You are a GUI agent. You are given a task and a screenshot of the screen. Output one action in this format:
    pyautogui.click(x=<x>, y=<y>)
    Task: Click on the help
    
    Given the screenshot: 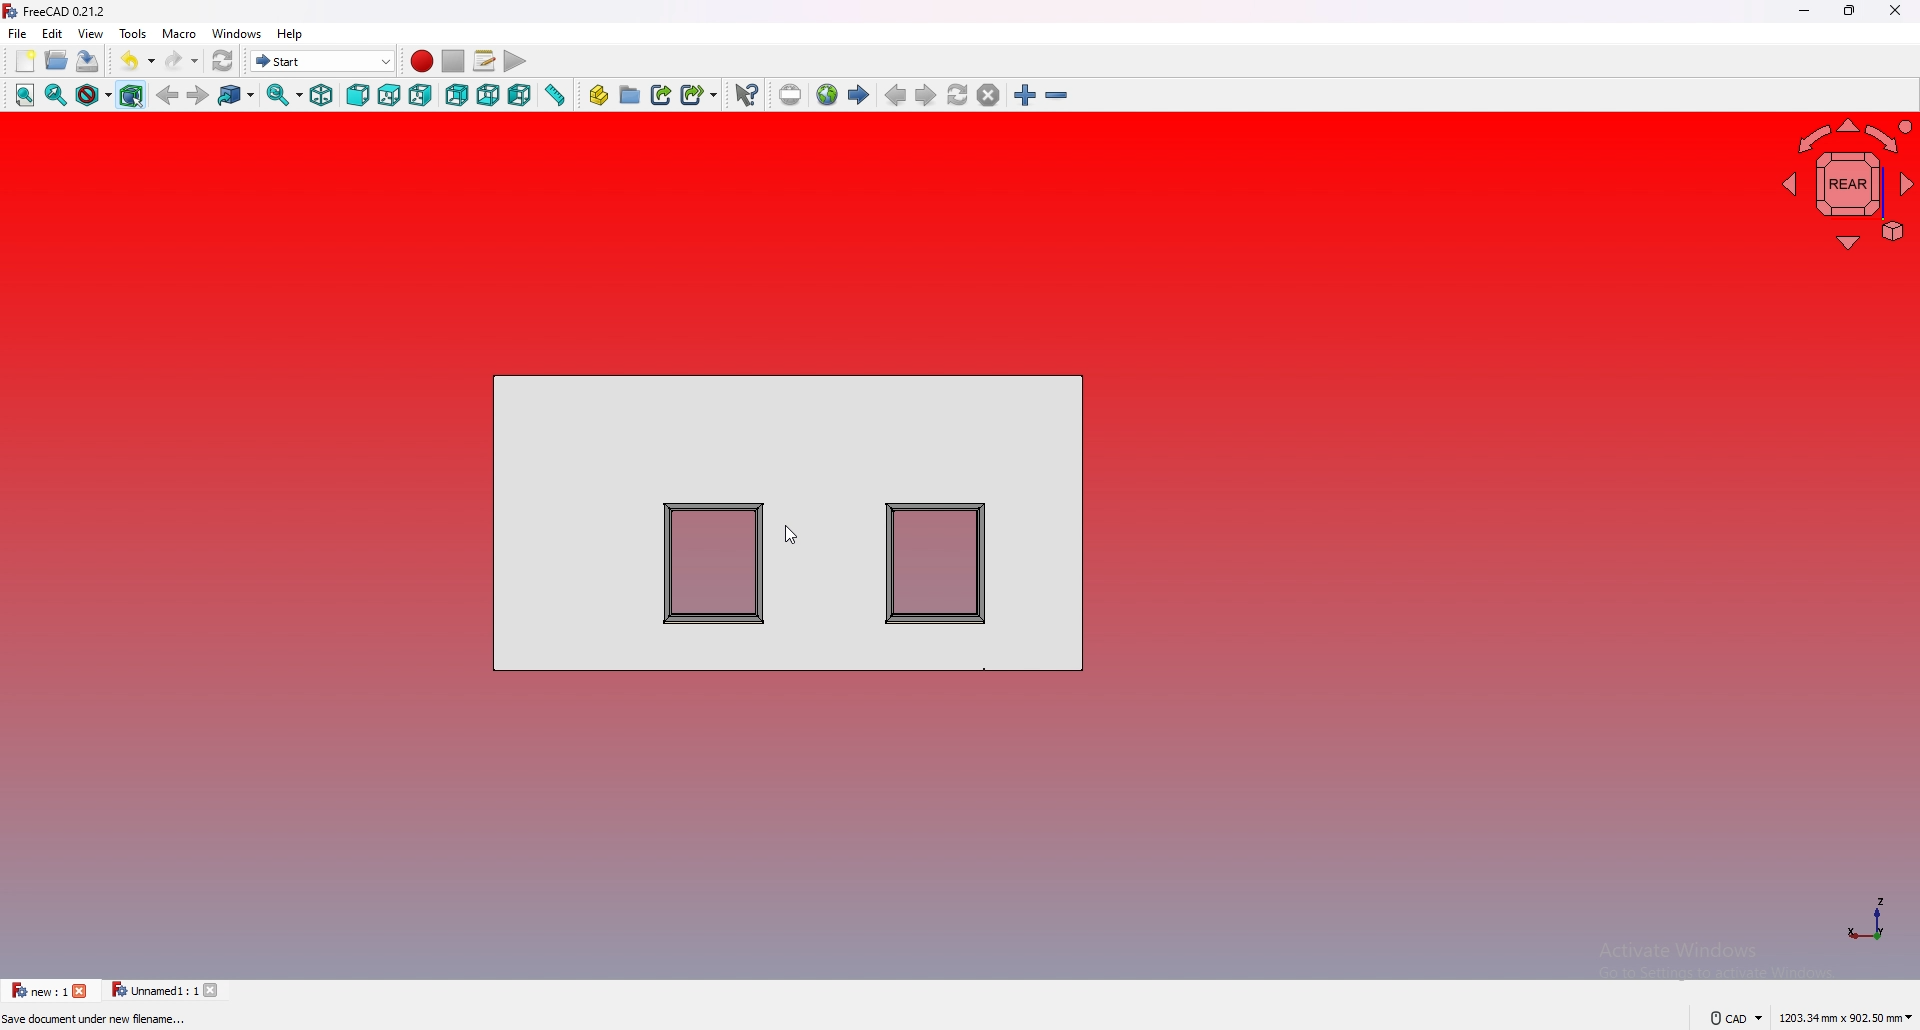 What is the action you would take?
    pyautogui.click(x=291, y=34)
    